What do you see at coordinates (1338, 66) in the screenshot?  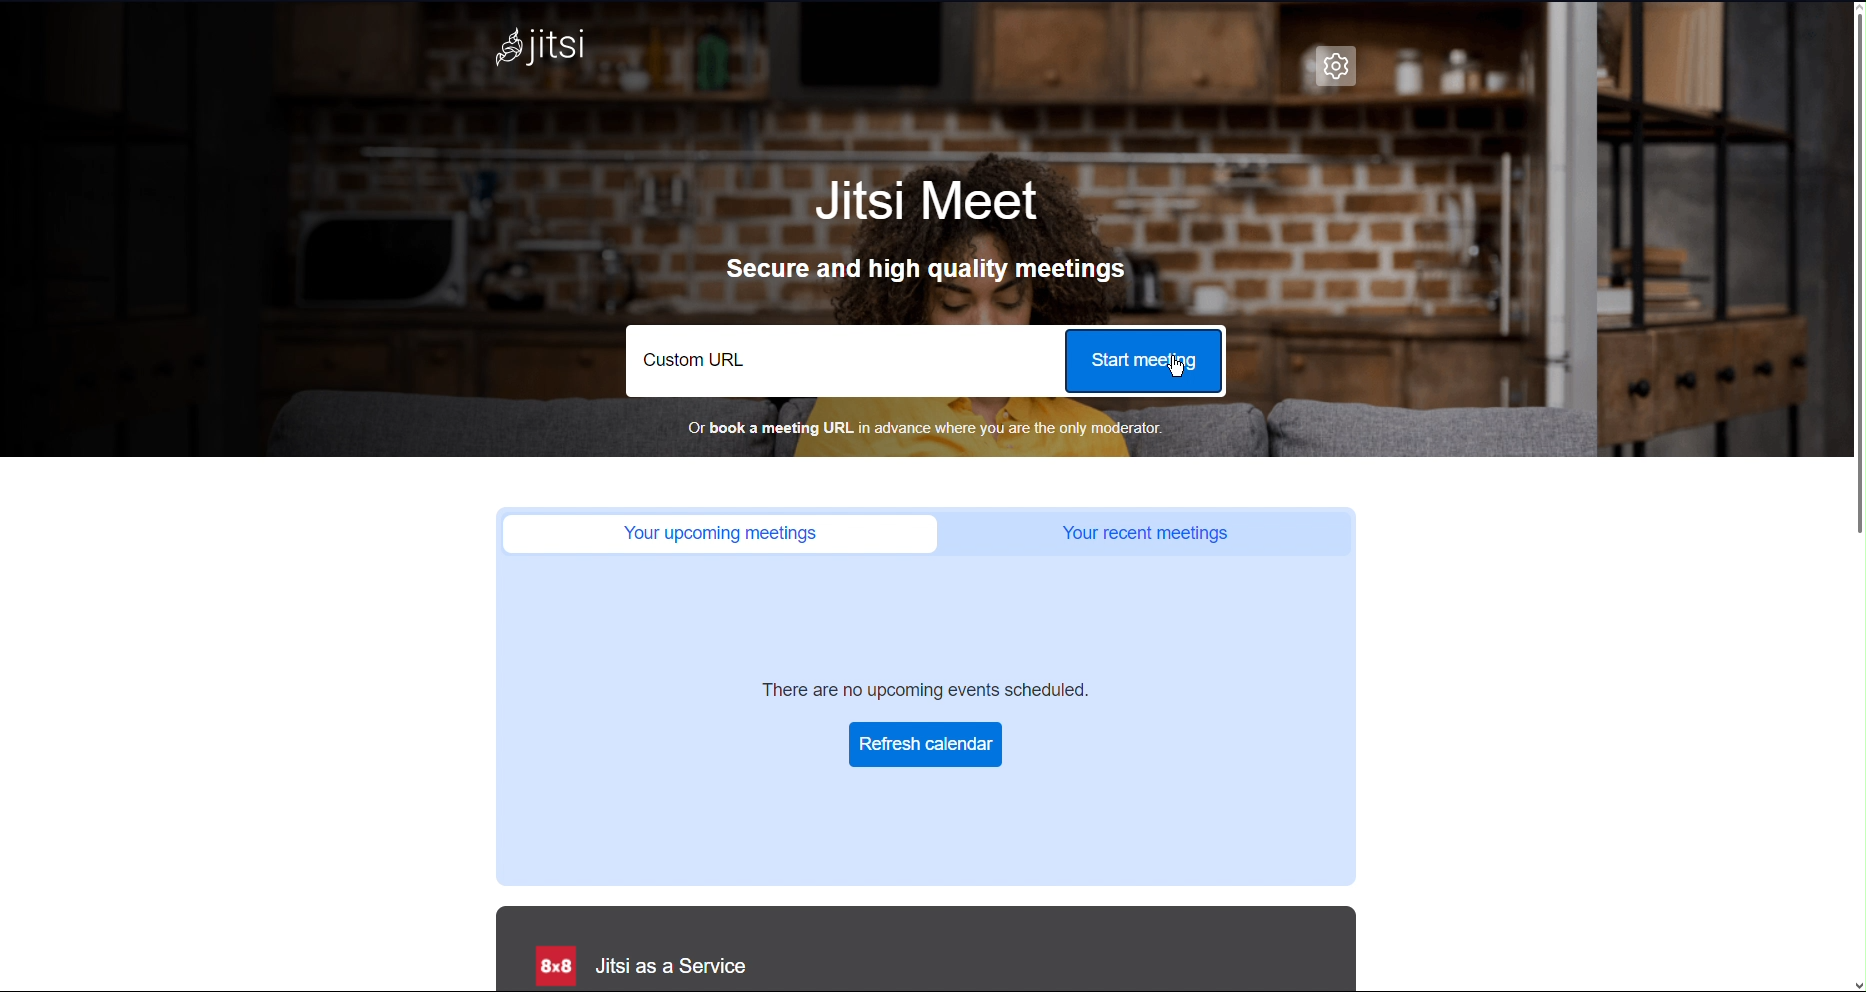 I see `Settings` at bounding box center [1338, 66].